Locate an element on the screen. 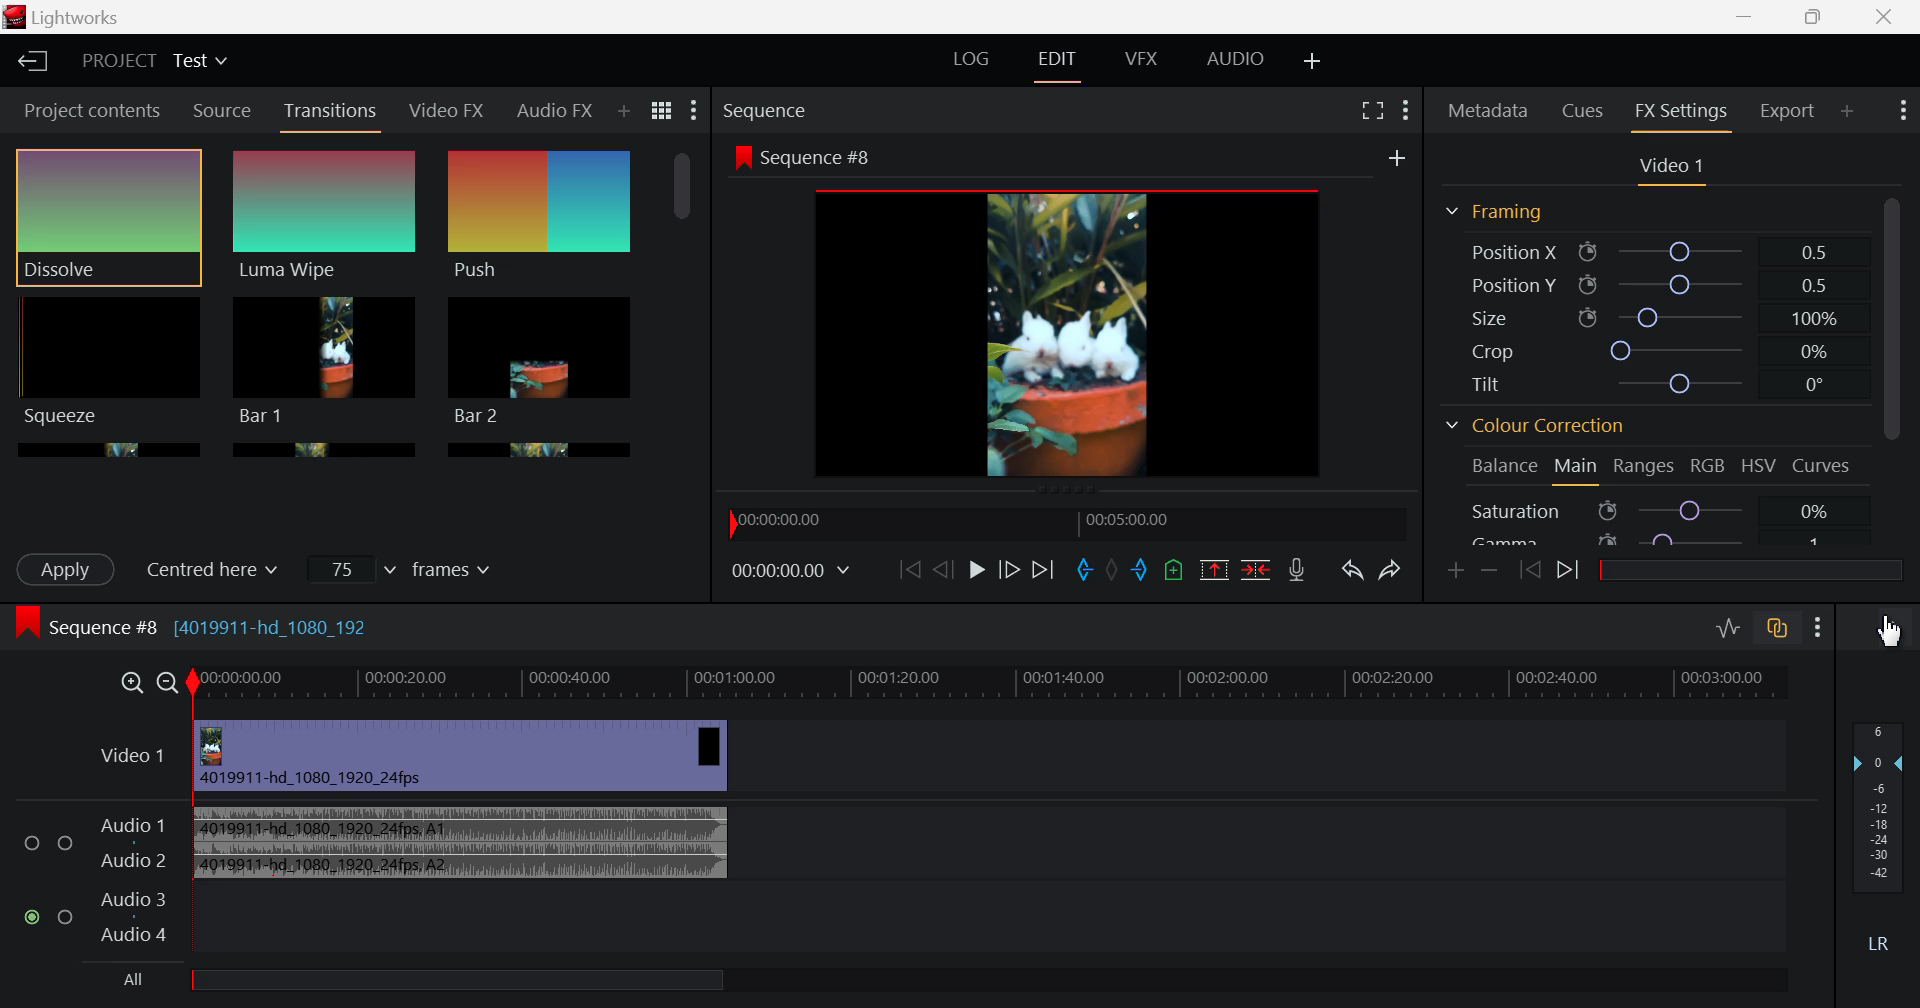 Image resolution: width=1920 pixels, height=1008 pixels. Add Panel is located at coordinates (624, 112).